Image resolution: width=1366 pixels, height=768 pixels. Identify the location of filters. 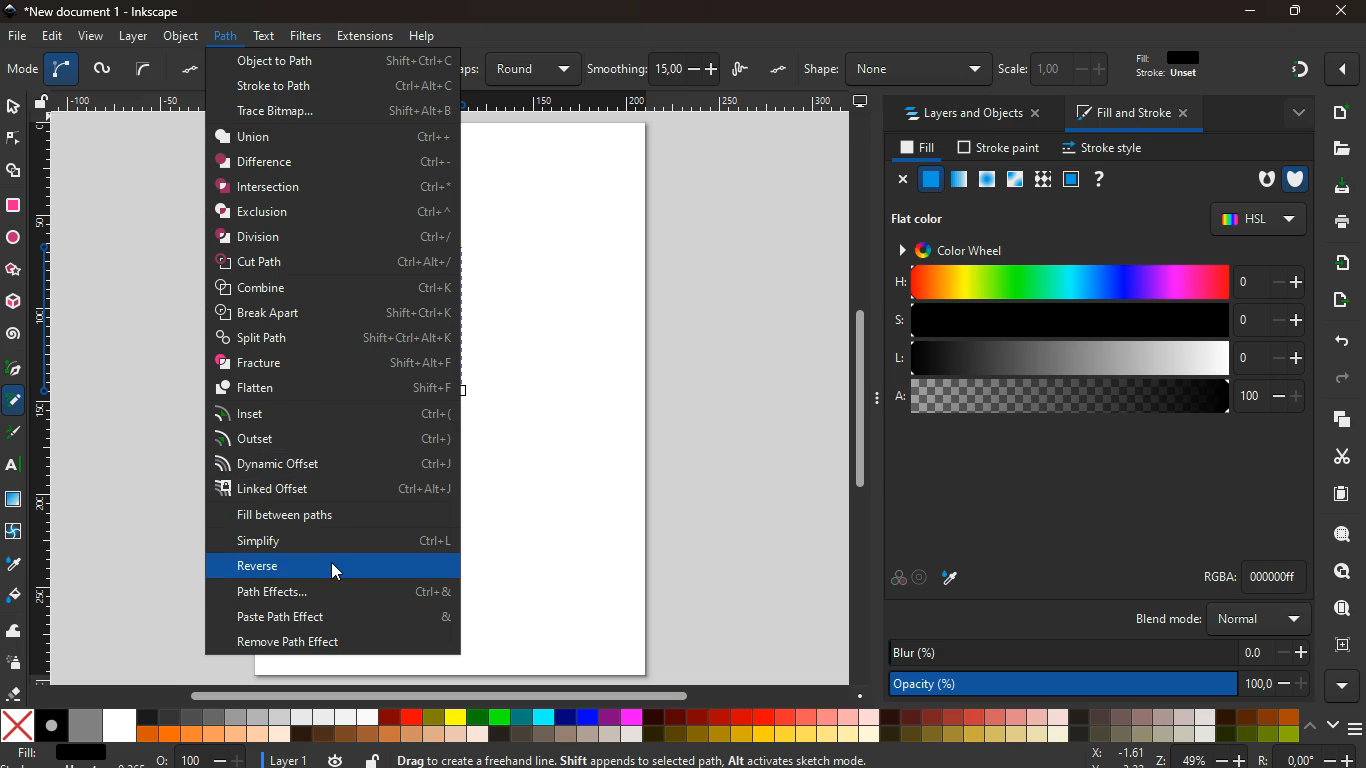
(306, 36).